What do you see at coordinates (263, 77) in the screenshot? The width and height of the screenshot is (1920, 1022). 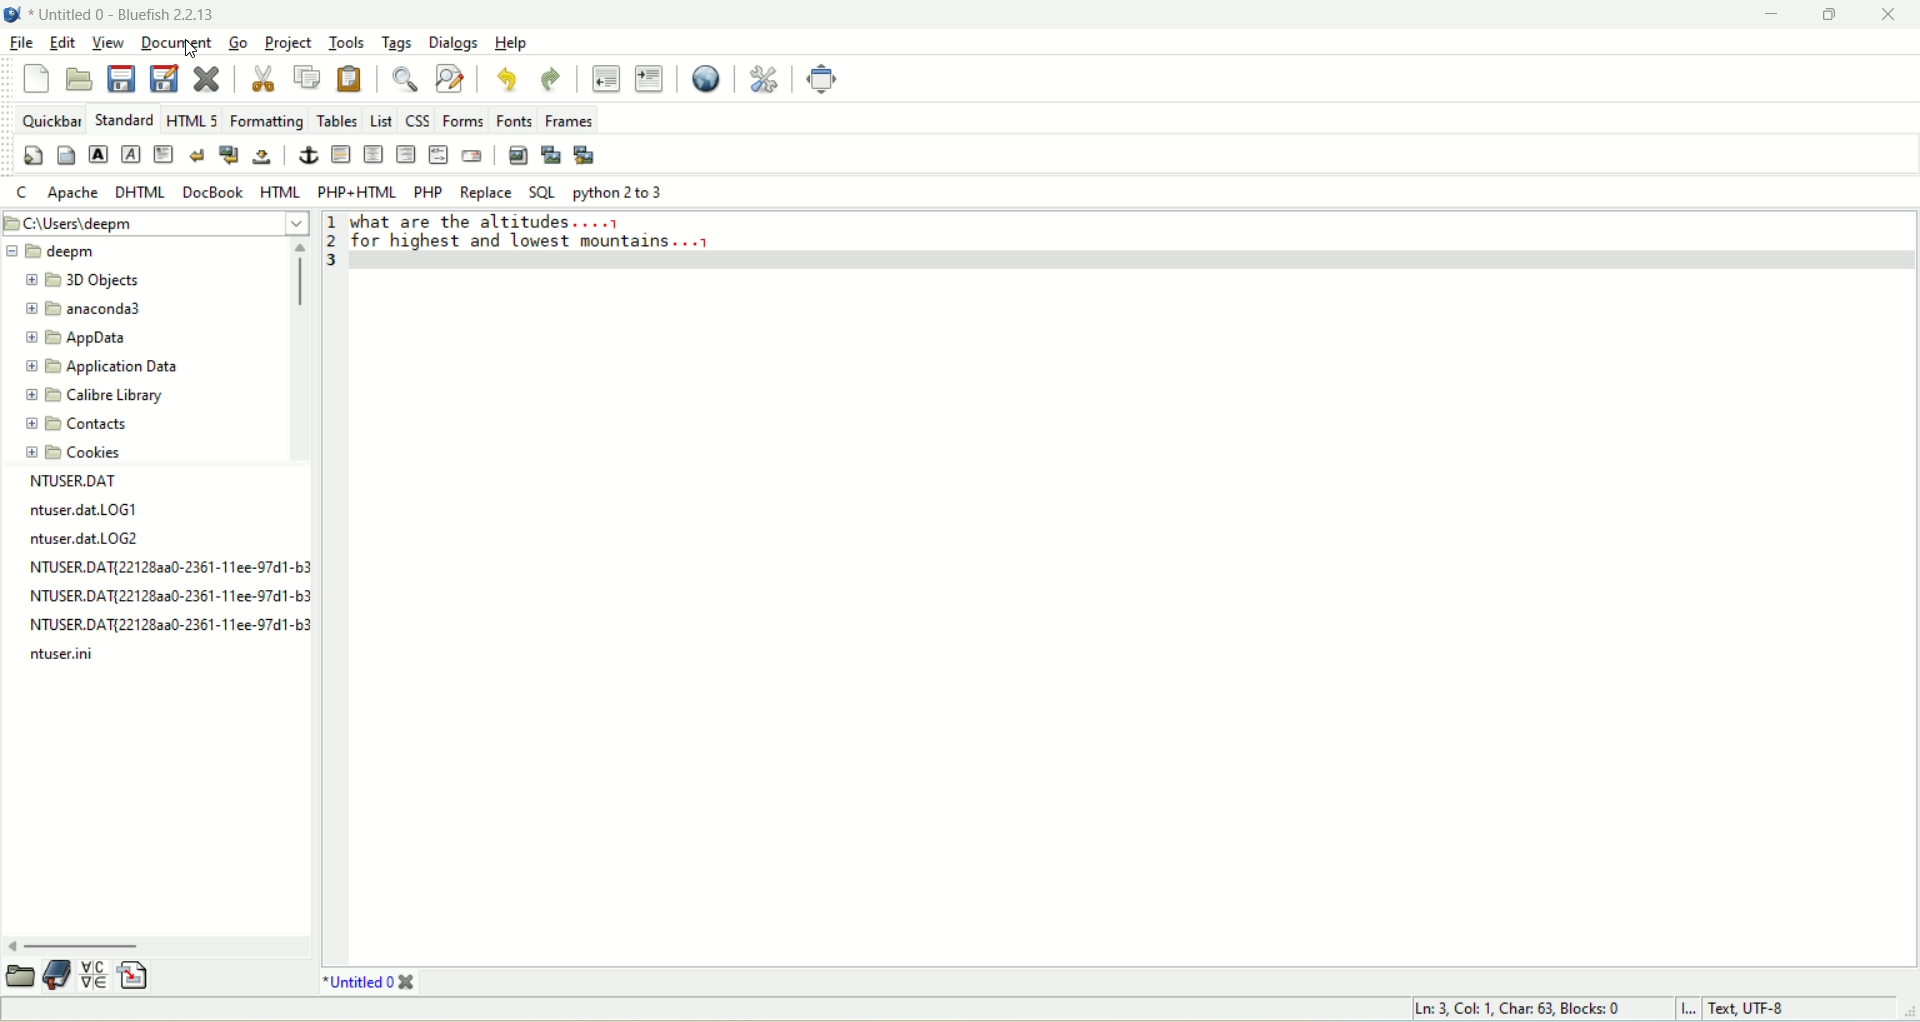 I see `cut` at bounding box center [263, 77].